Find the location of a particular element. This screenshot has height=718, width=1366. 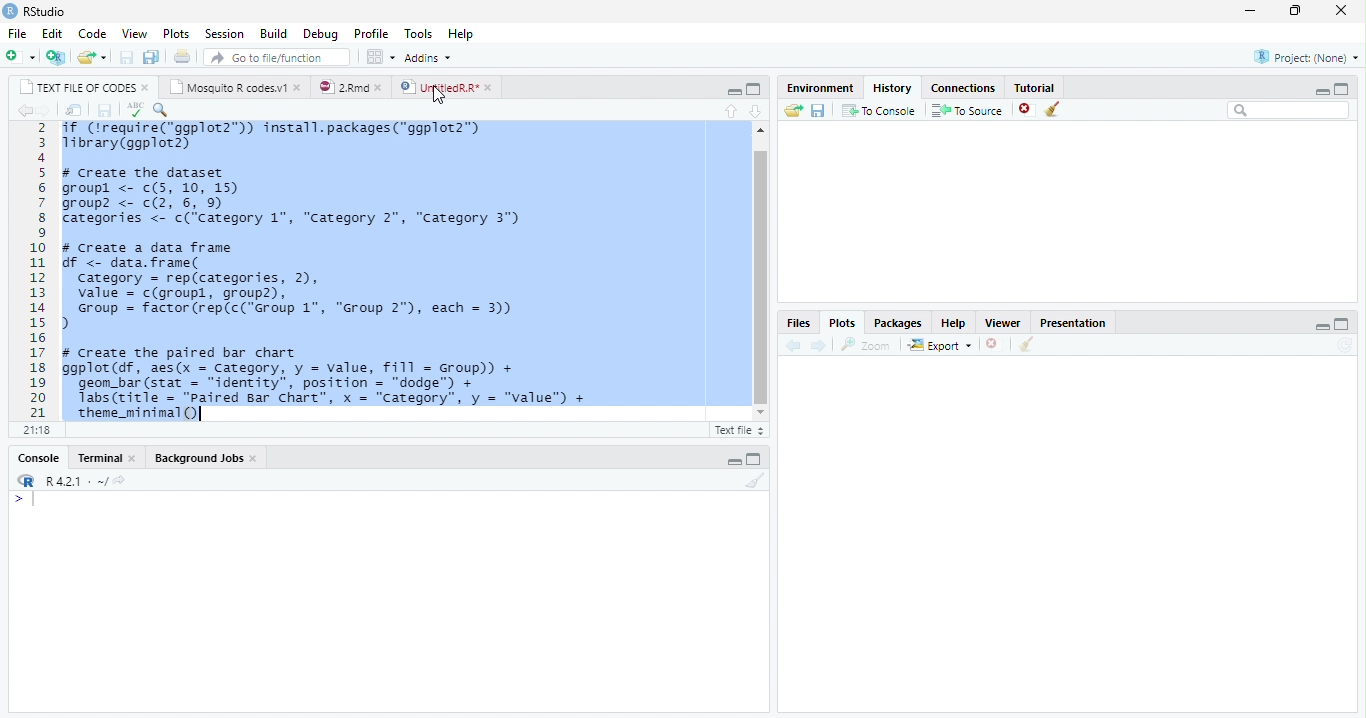

RStudio is located at coordinates (47, 11).